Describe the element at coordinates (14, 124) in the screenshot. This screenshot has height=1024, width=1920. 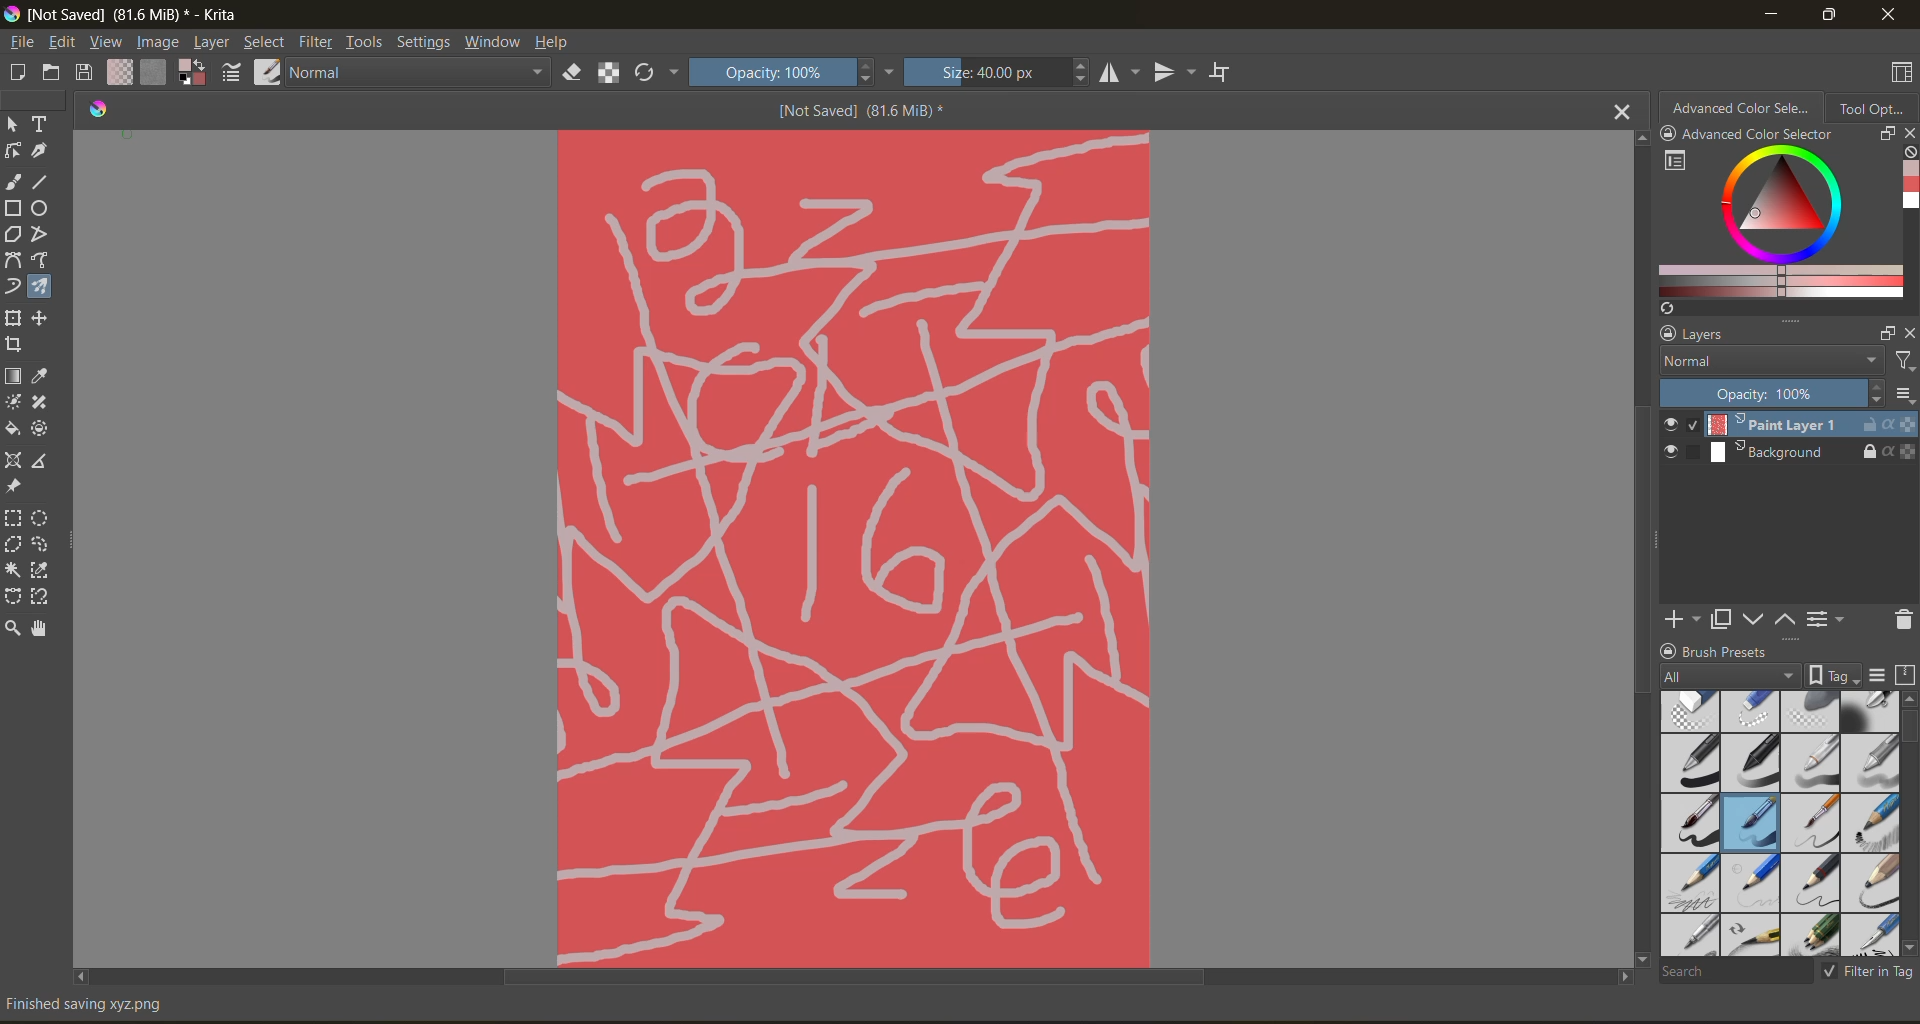
I see `tool` at that location.